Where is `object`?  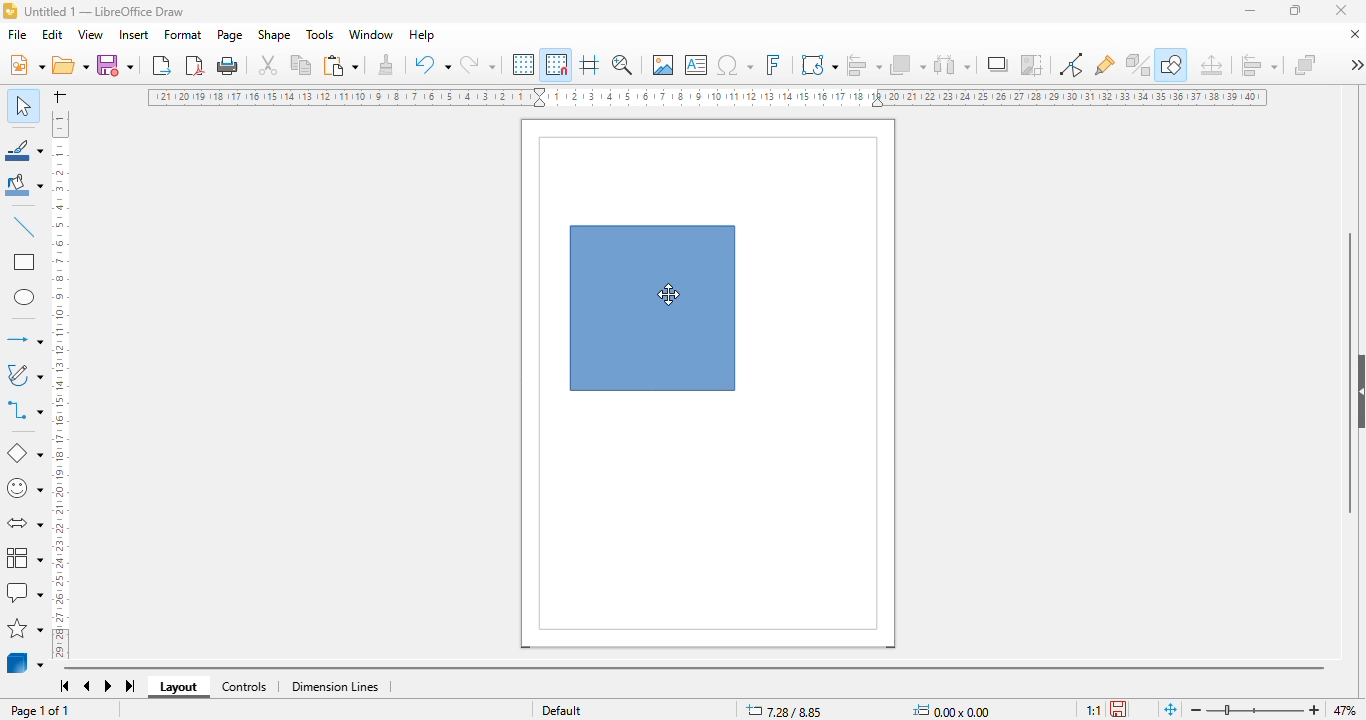
object is located at coordinates (652, 308).